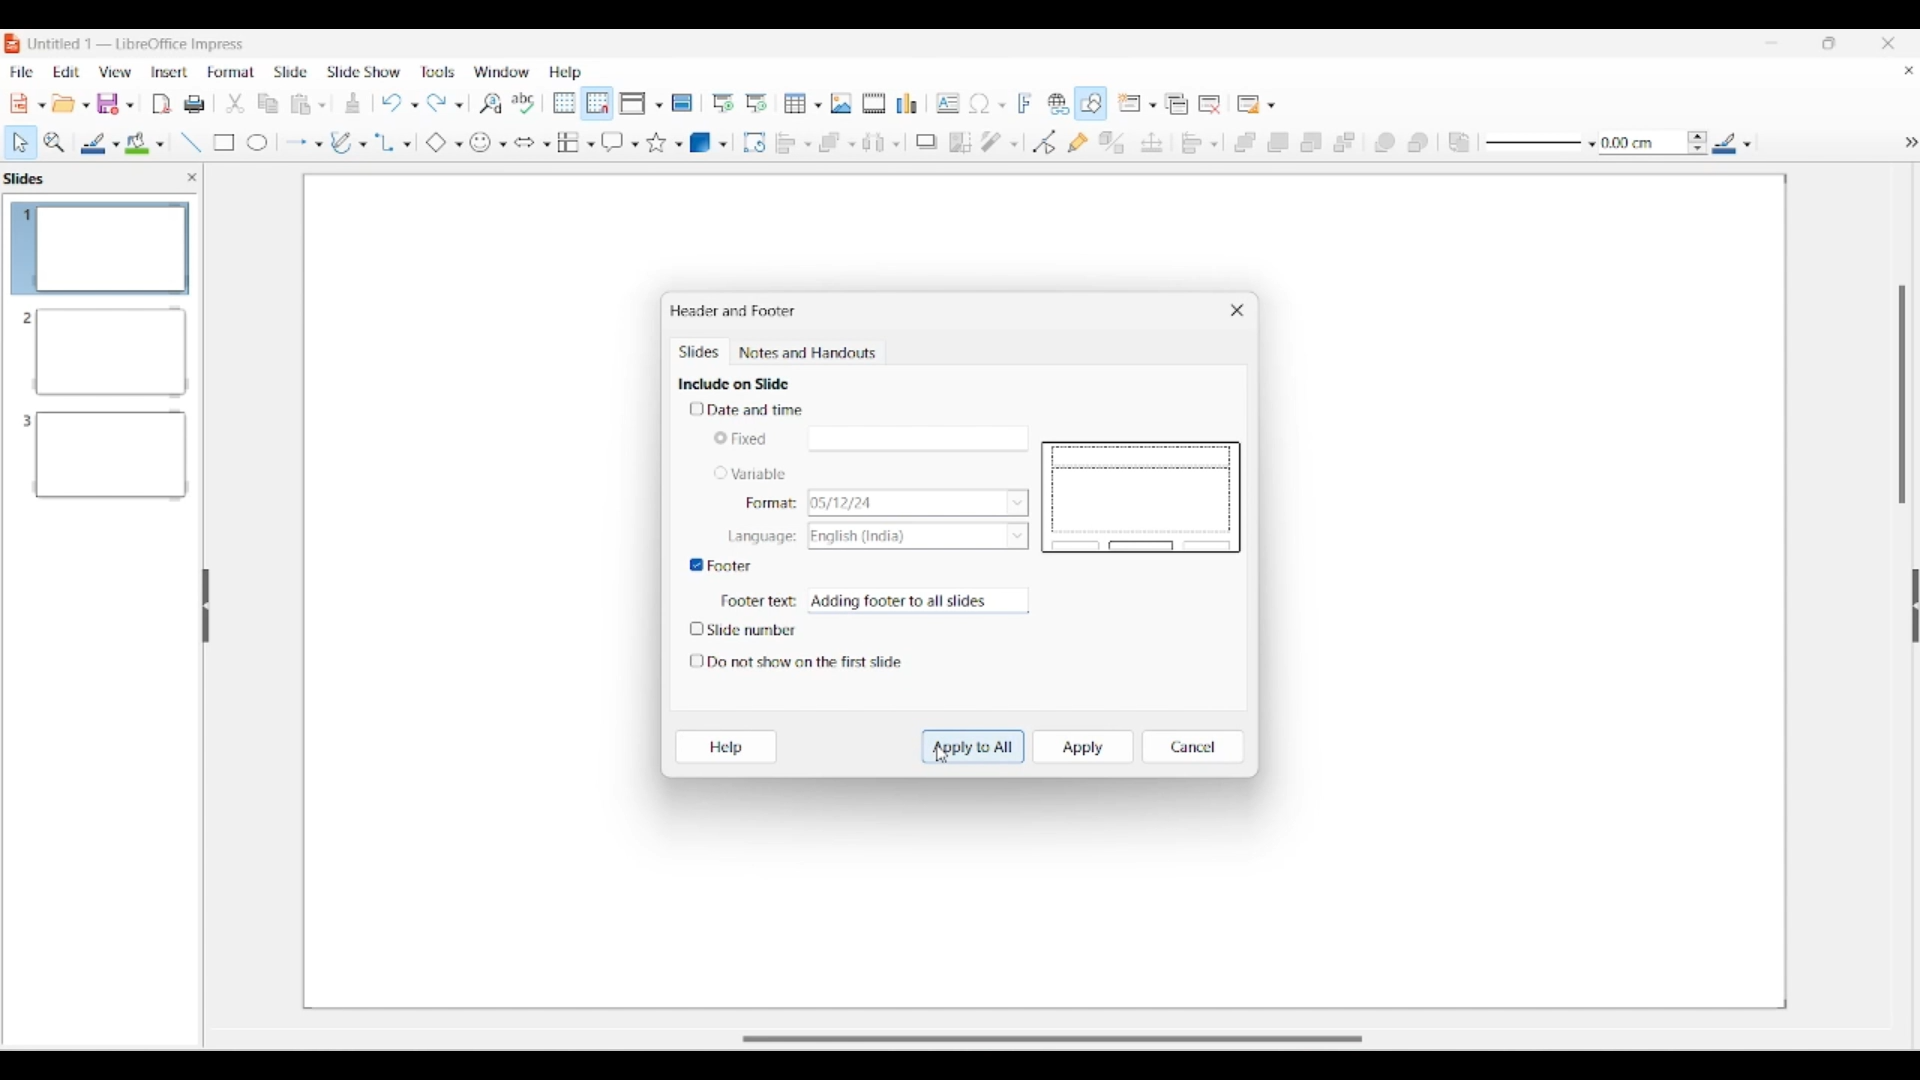 Image resolution: width=1920 pixels, height=1080 pixels. What do you see at coordinates (55, 143) in the screenshot?
I see `Zoom and pan` at bounding box center [55, 143].